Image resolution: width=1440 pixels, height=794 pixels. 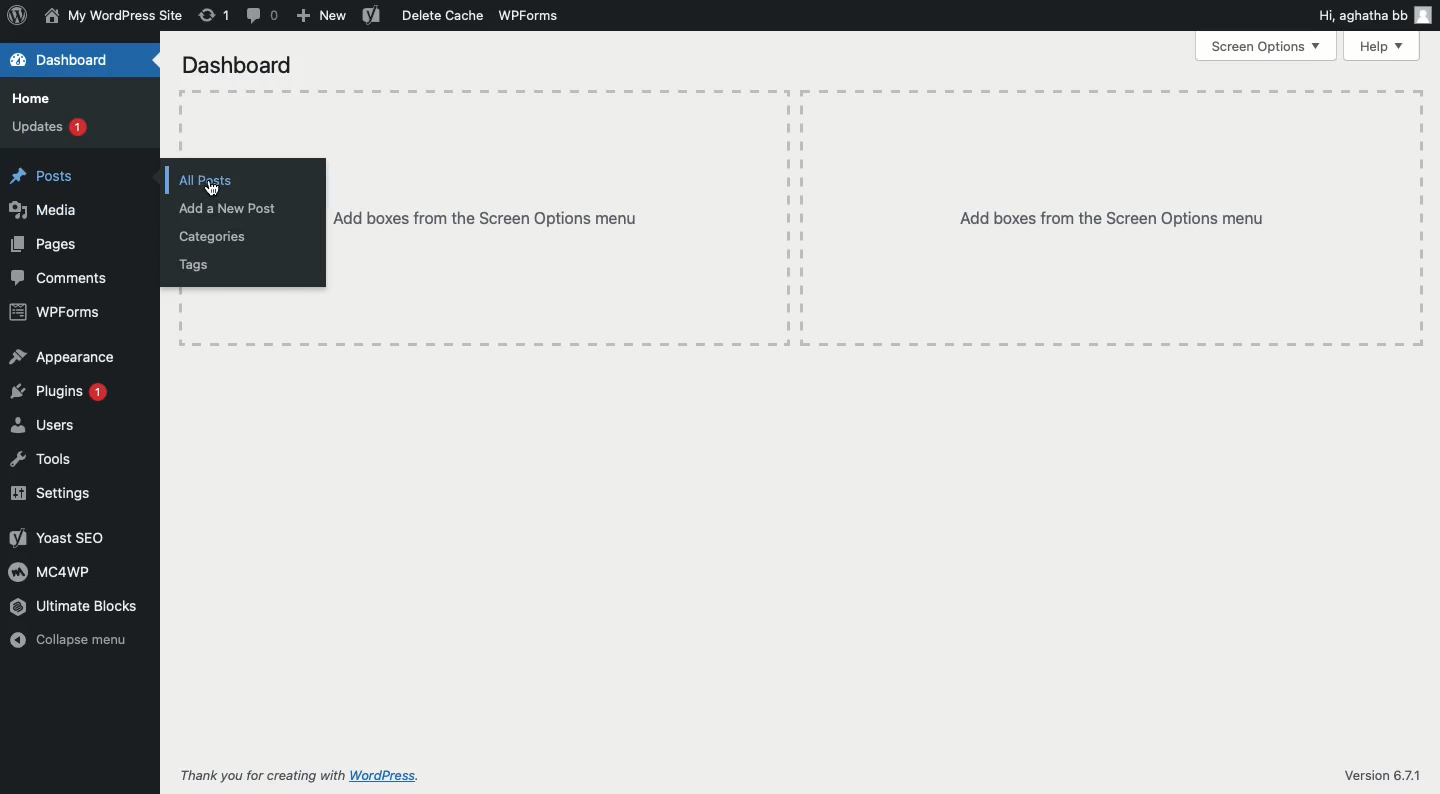 What do you see at coordinates (58, 496) in the screenshot?
I see `Settings` at bounding box center [58, 496].